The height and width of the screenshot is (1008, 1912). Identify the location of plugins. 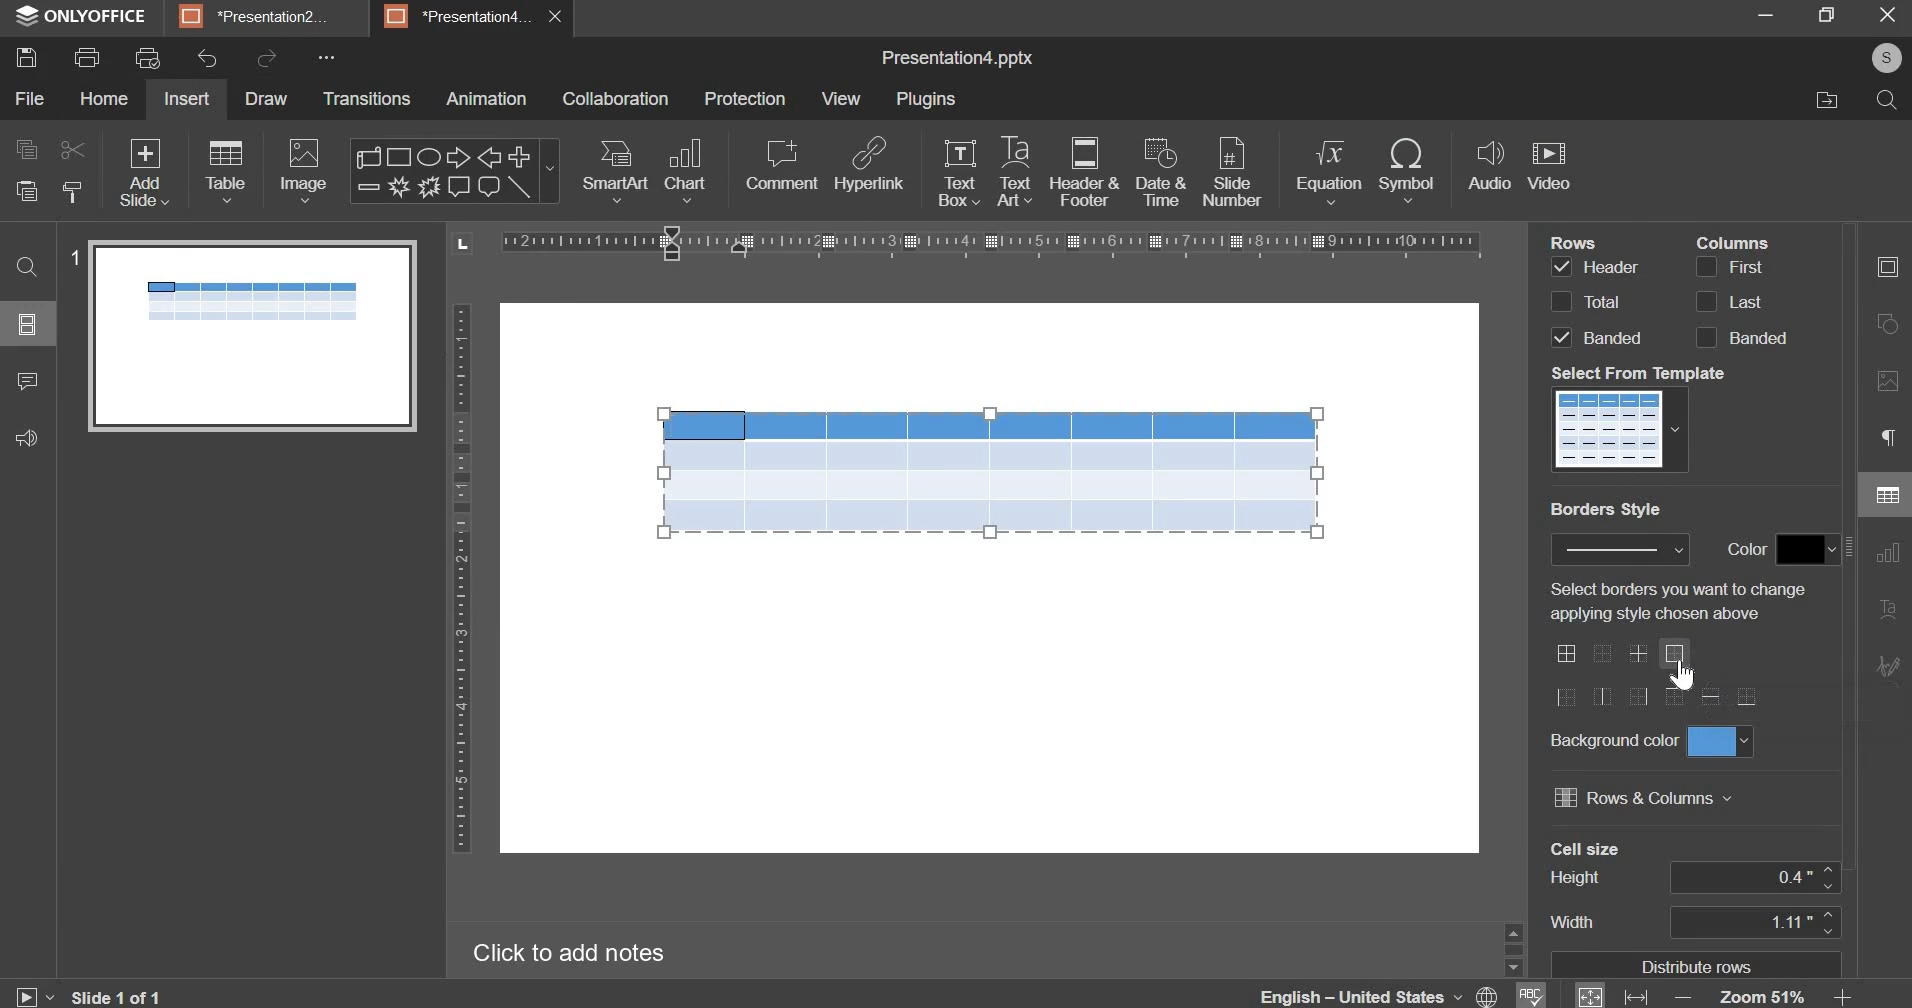
(925, 99).